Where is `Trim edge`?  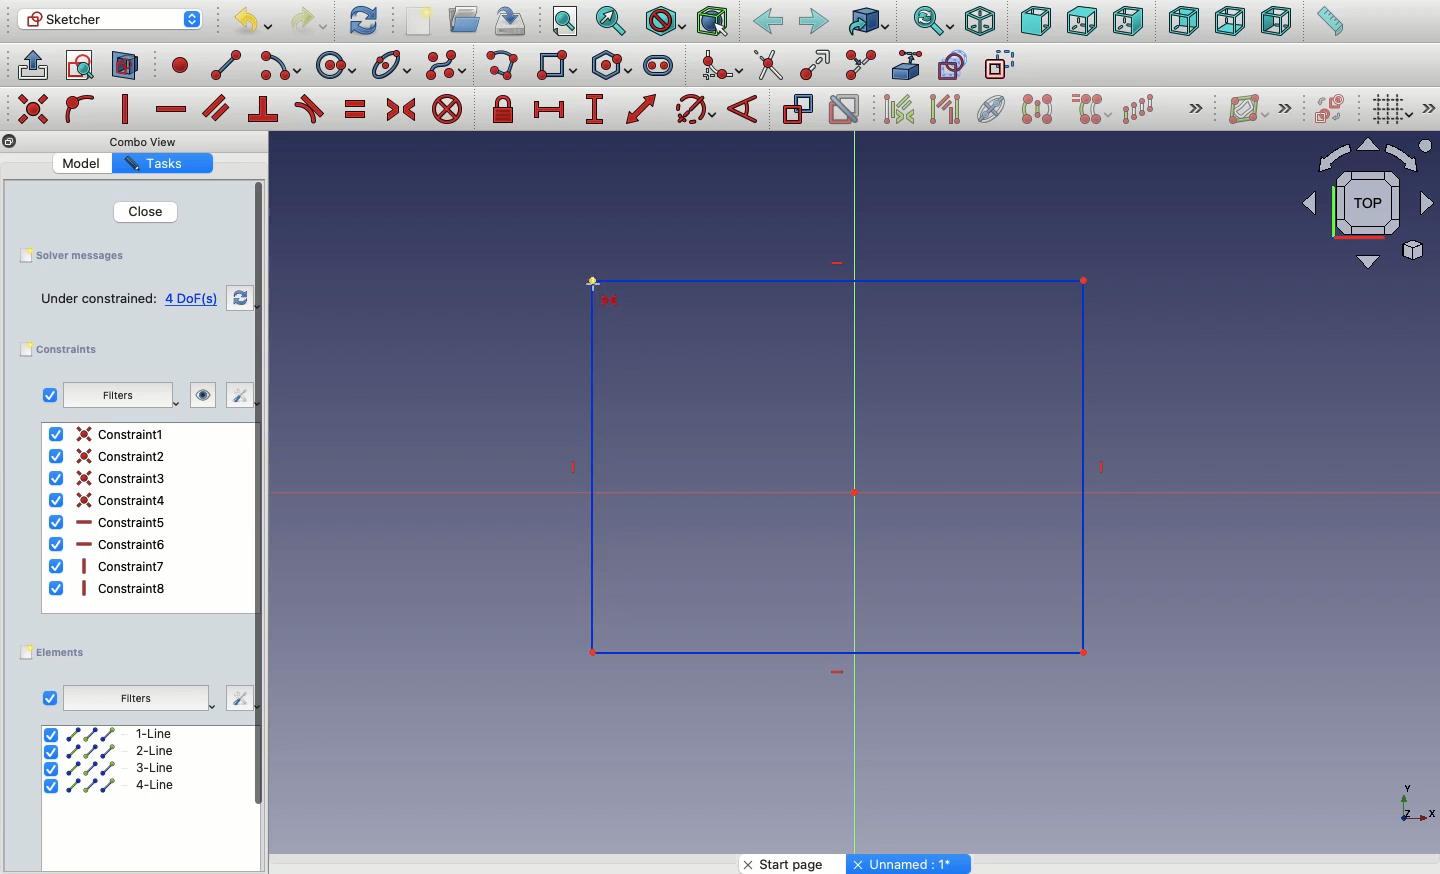
Trim edge is located at coordinates (769, 65).